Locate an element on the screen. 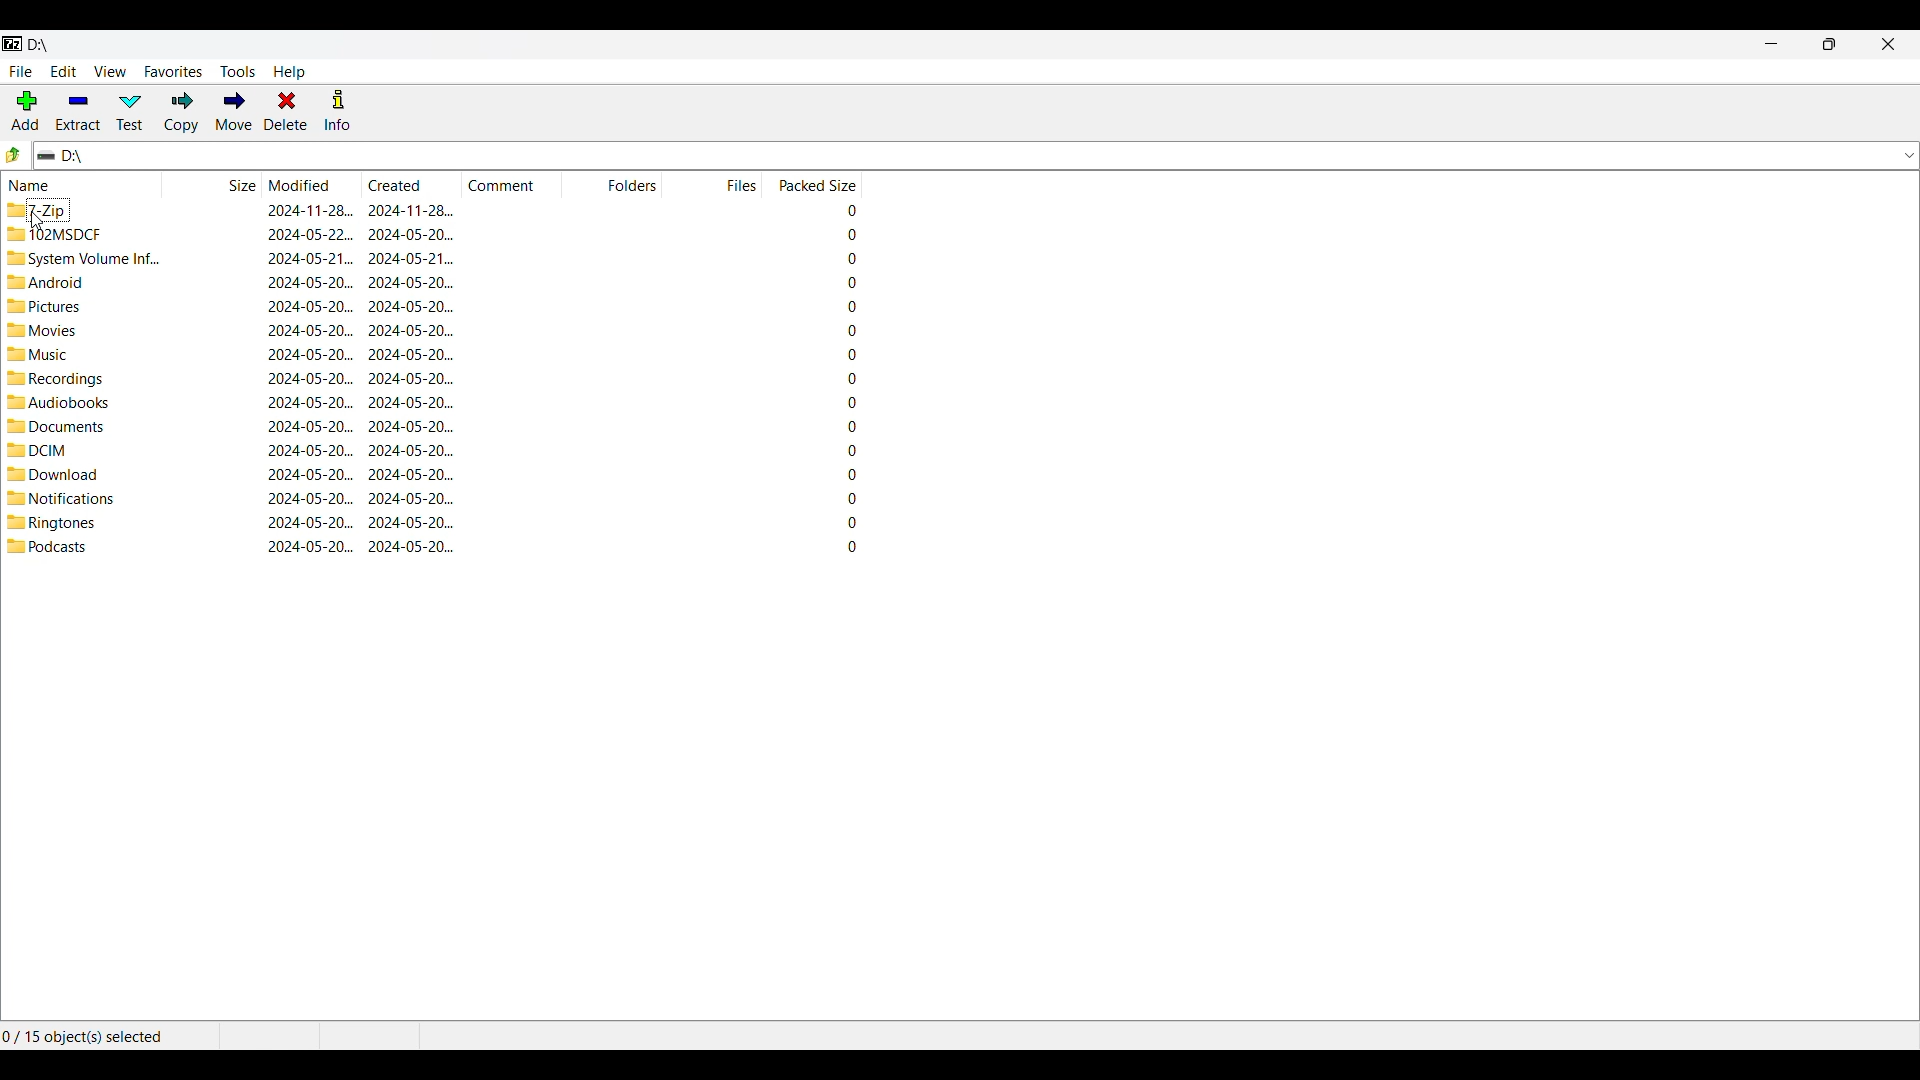  packed size is located at coordinates (843, 258).